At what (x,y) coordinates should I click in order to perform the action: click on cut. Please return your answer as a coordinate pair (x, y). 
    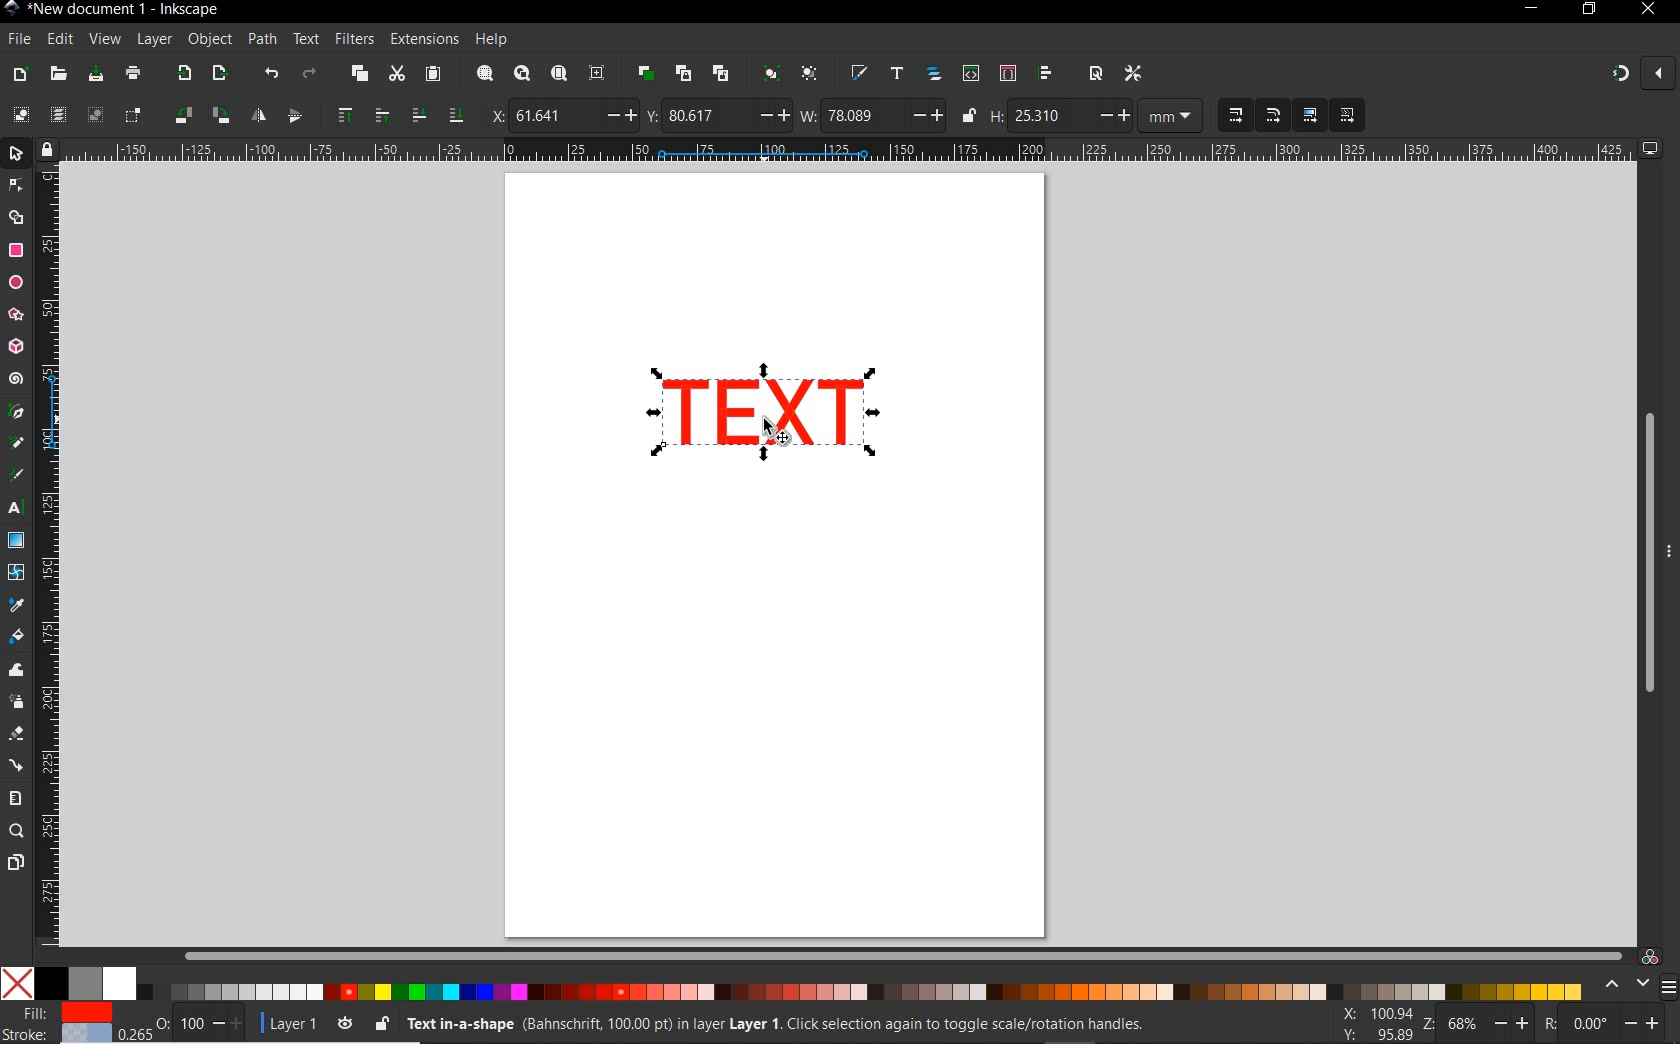
    Looking at the image, I should click on (396, 75).